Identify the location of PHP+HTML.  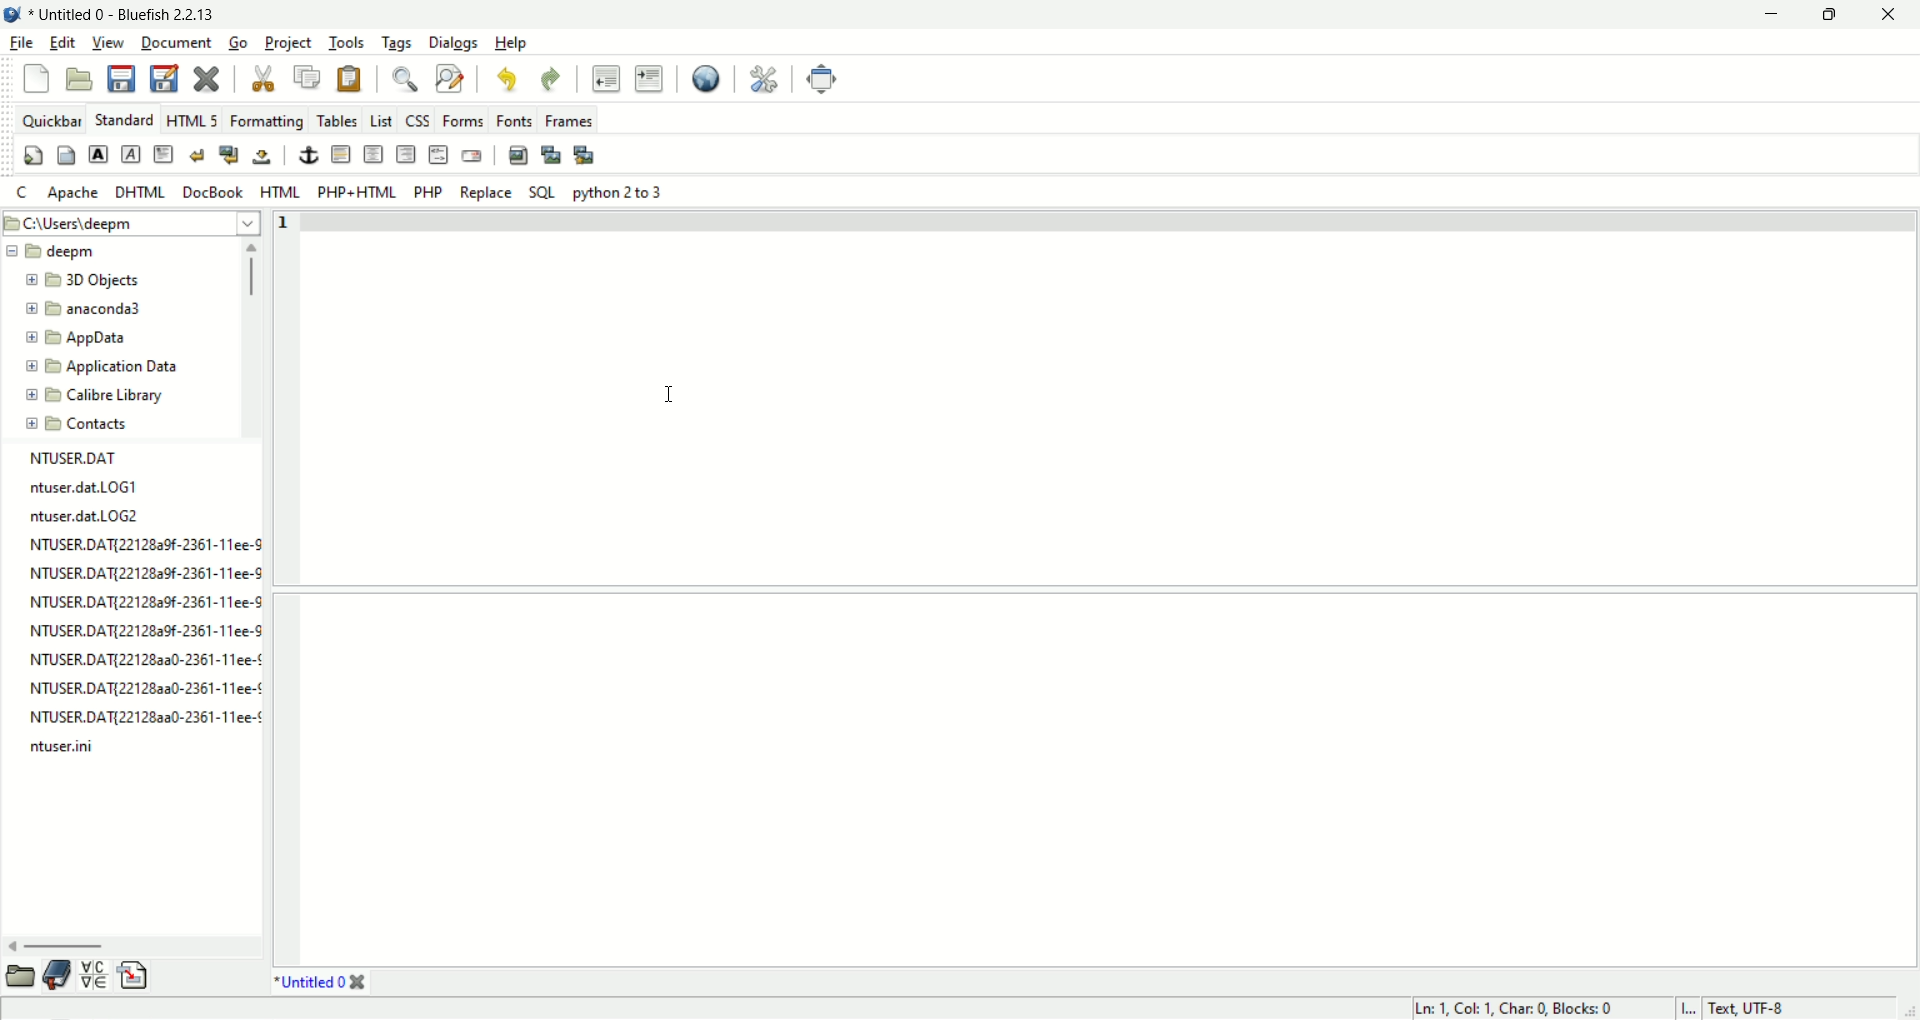
(356, 193).